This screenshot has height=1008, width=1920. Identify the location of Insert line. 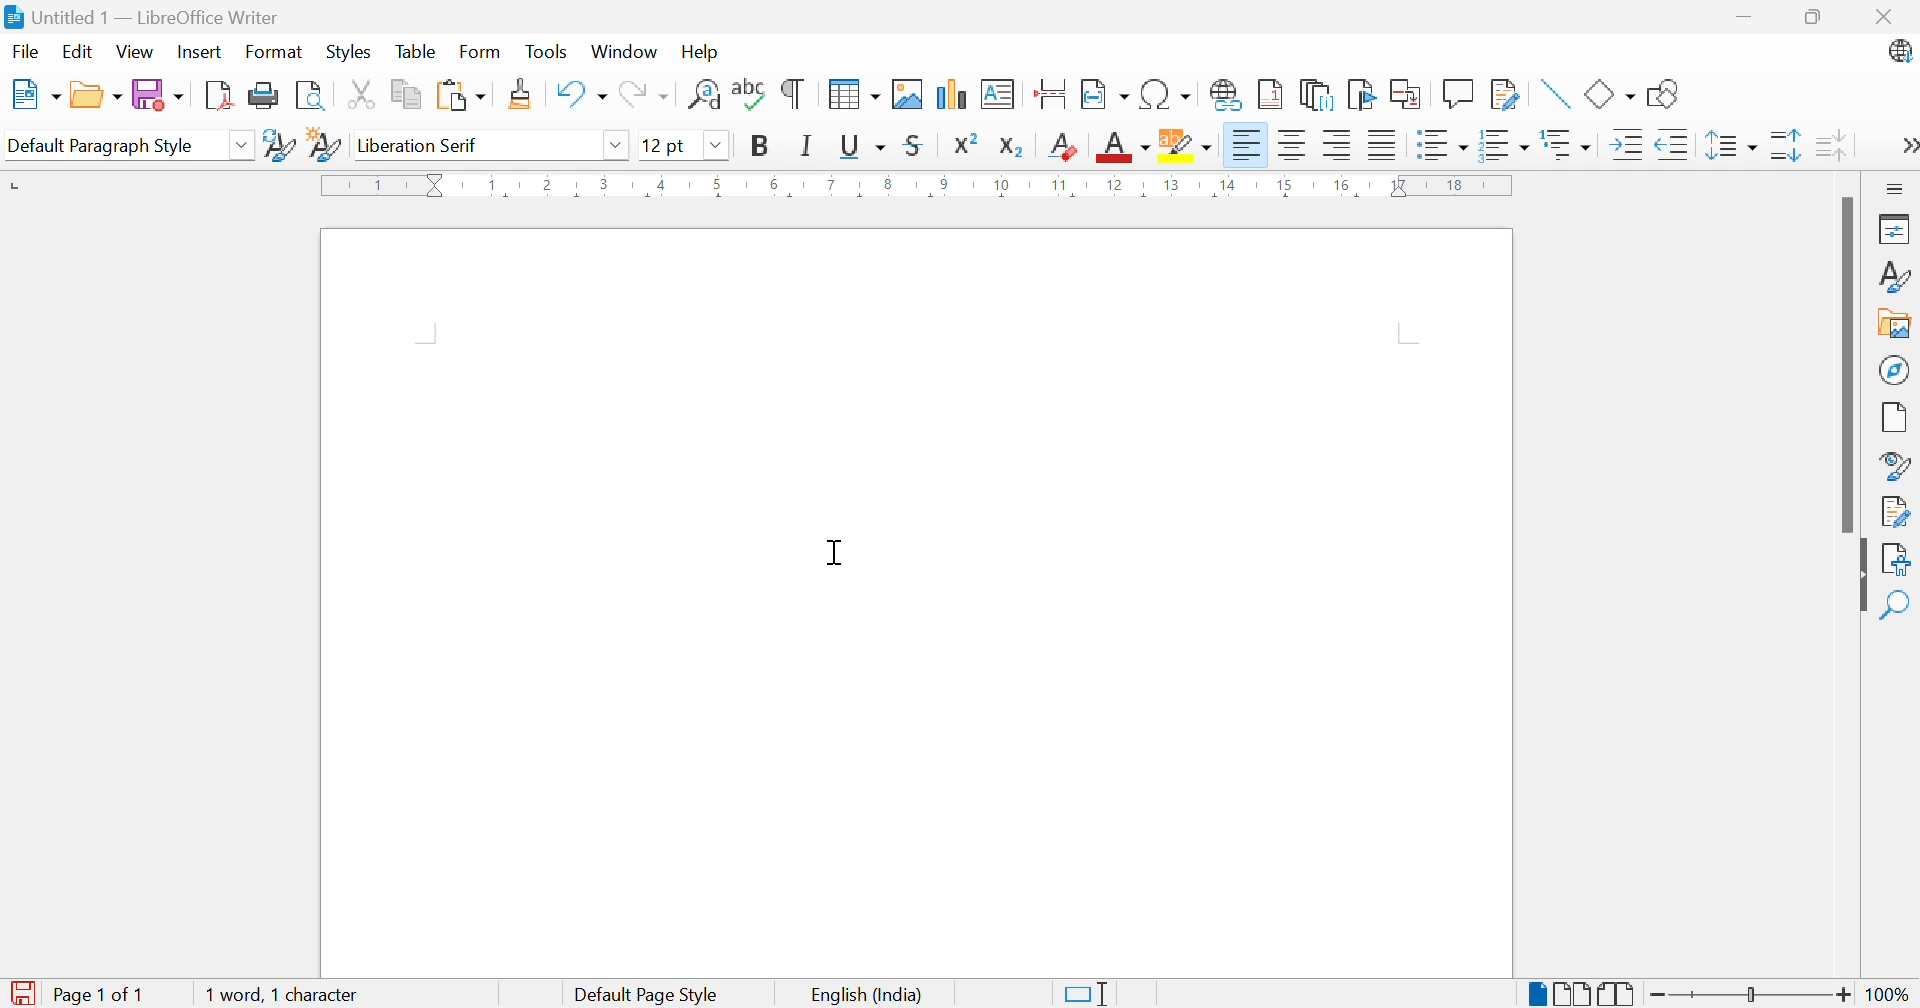
(1558, 94).